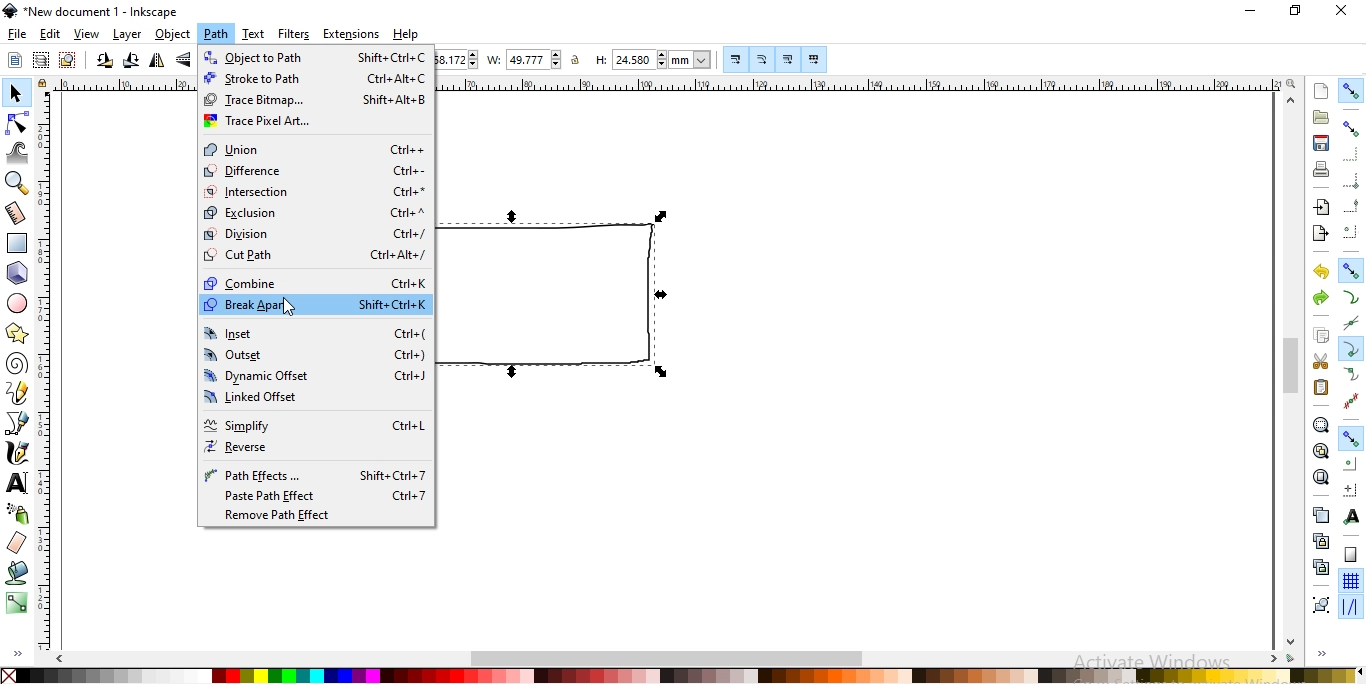 Image resolution: width=1366 pixels, height=684 pixels. Describe the element at coordinates (312, 304) in the screenshot. I see `break apart` at that location.